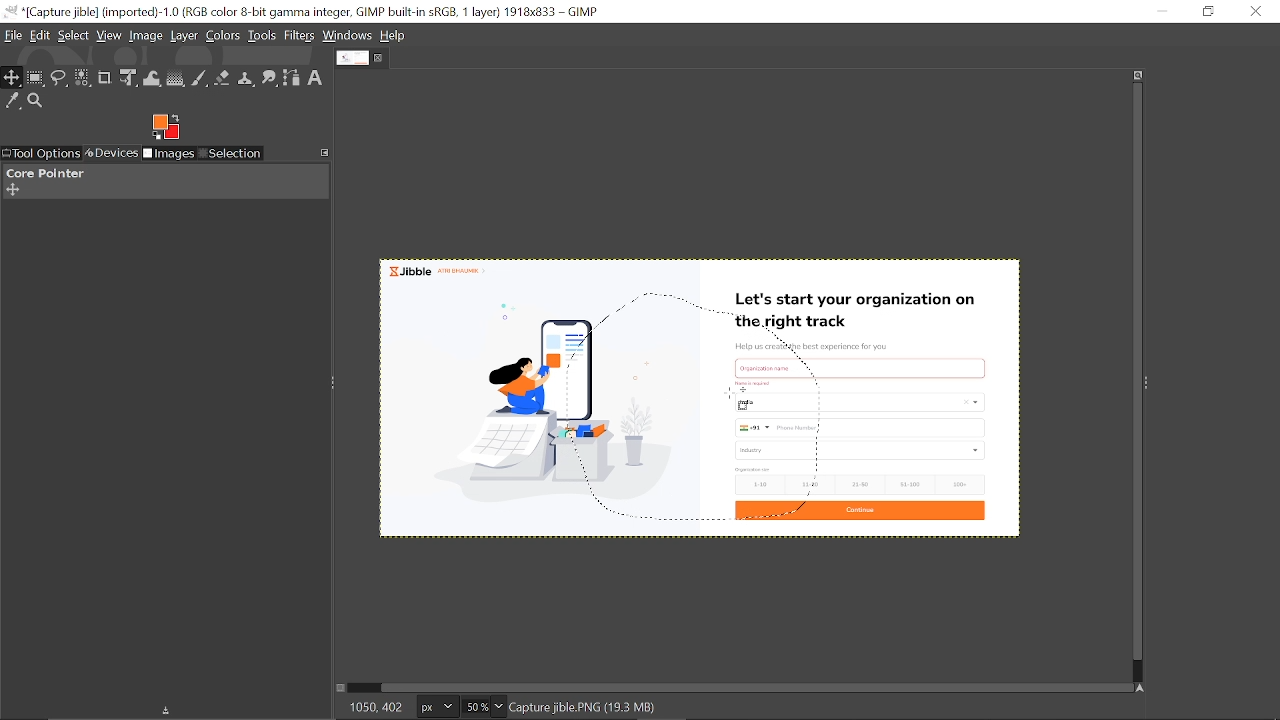 Image resolution: width=1280 pixels, height=720 pixels. What do you see at coordinates (169, 155) in the screenshot?
I see `images` at bounding box center [169, 155].